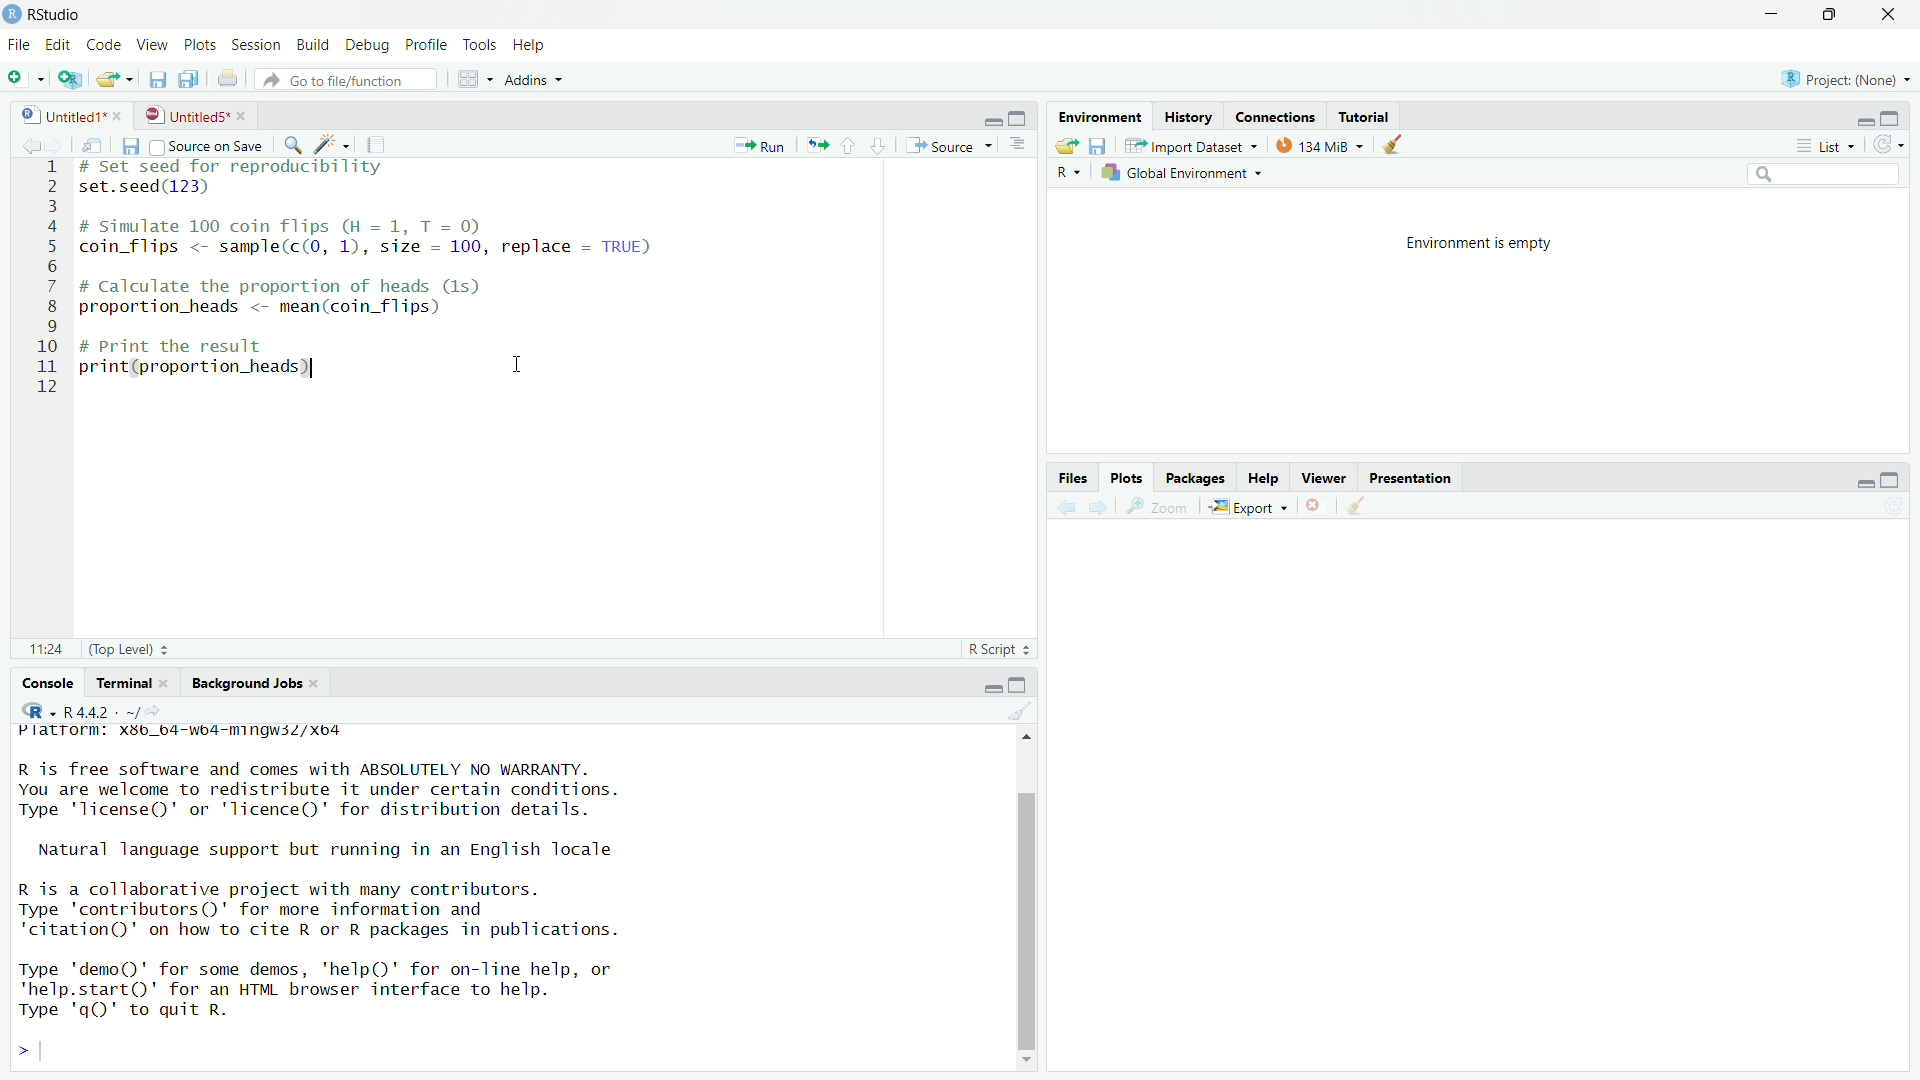  What do you see at coordinates (129, 649) in the screenshot?
I see `(Top level)` at bounding box center [129, 649].